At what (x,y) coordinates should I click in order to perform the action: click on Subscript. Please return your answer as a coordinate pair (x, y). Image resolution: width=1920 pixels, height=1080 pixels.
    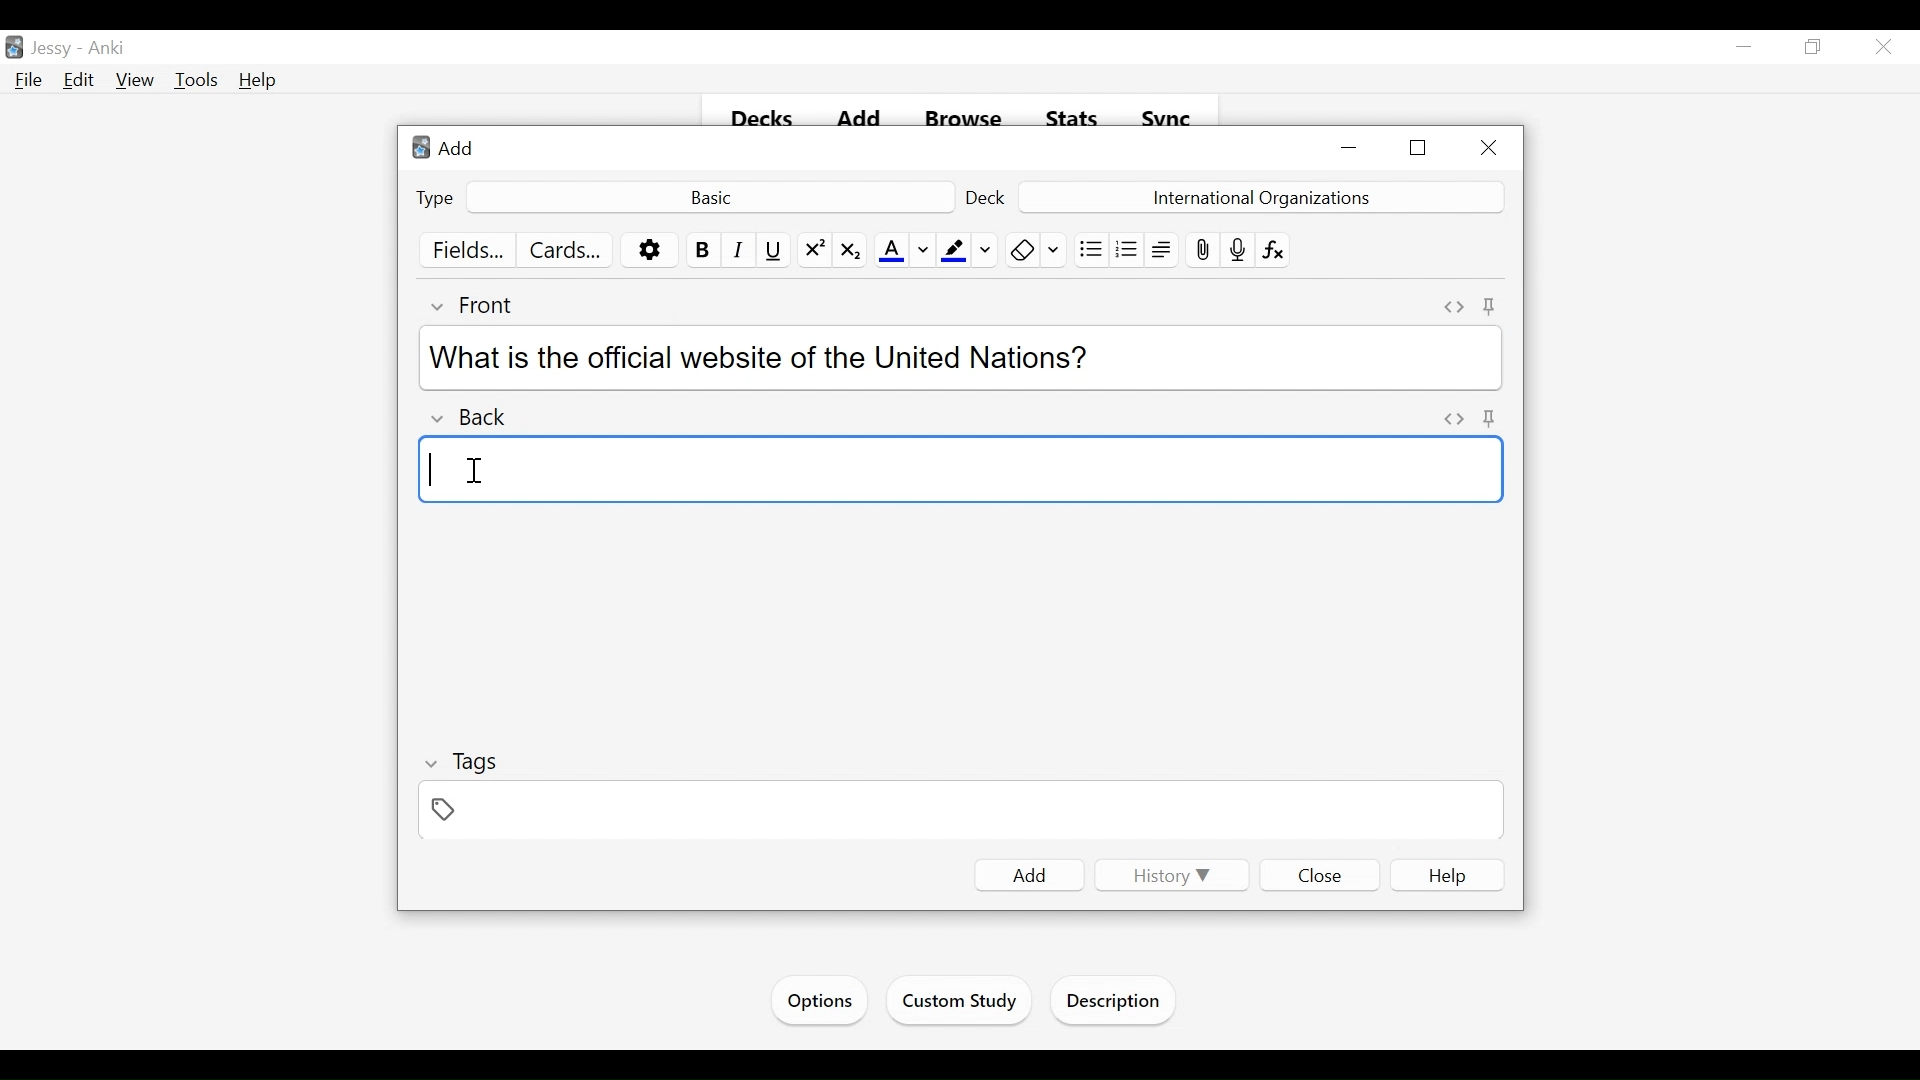
    Looking at the image, I should click on (851, 250).